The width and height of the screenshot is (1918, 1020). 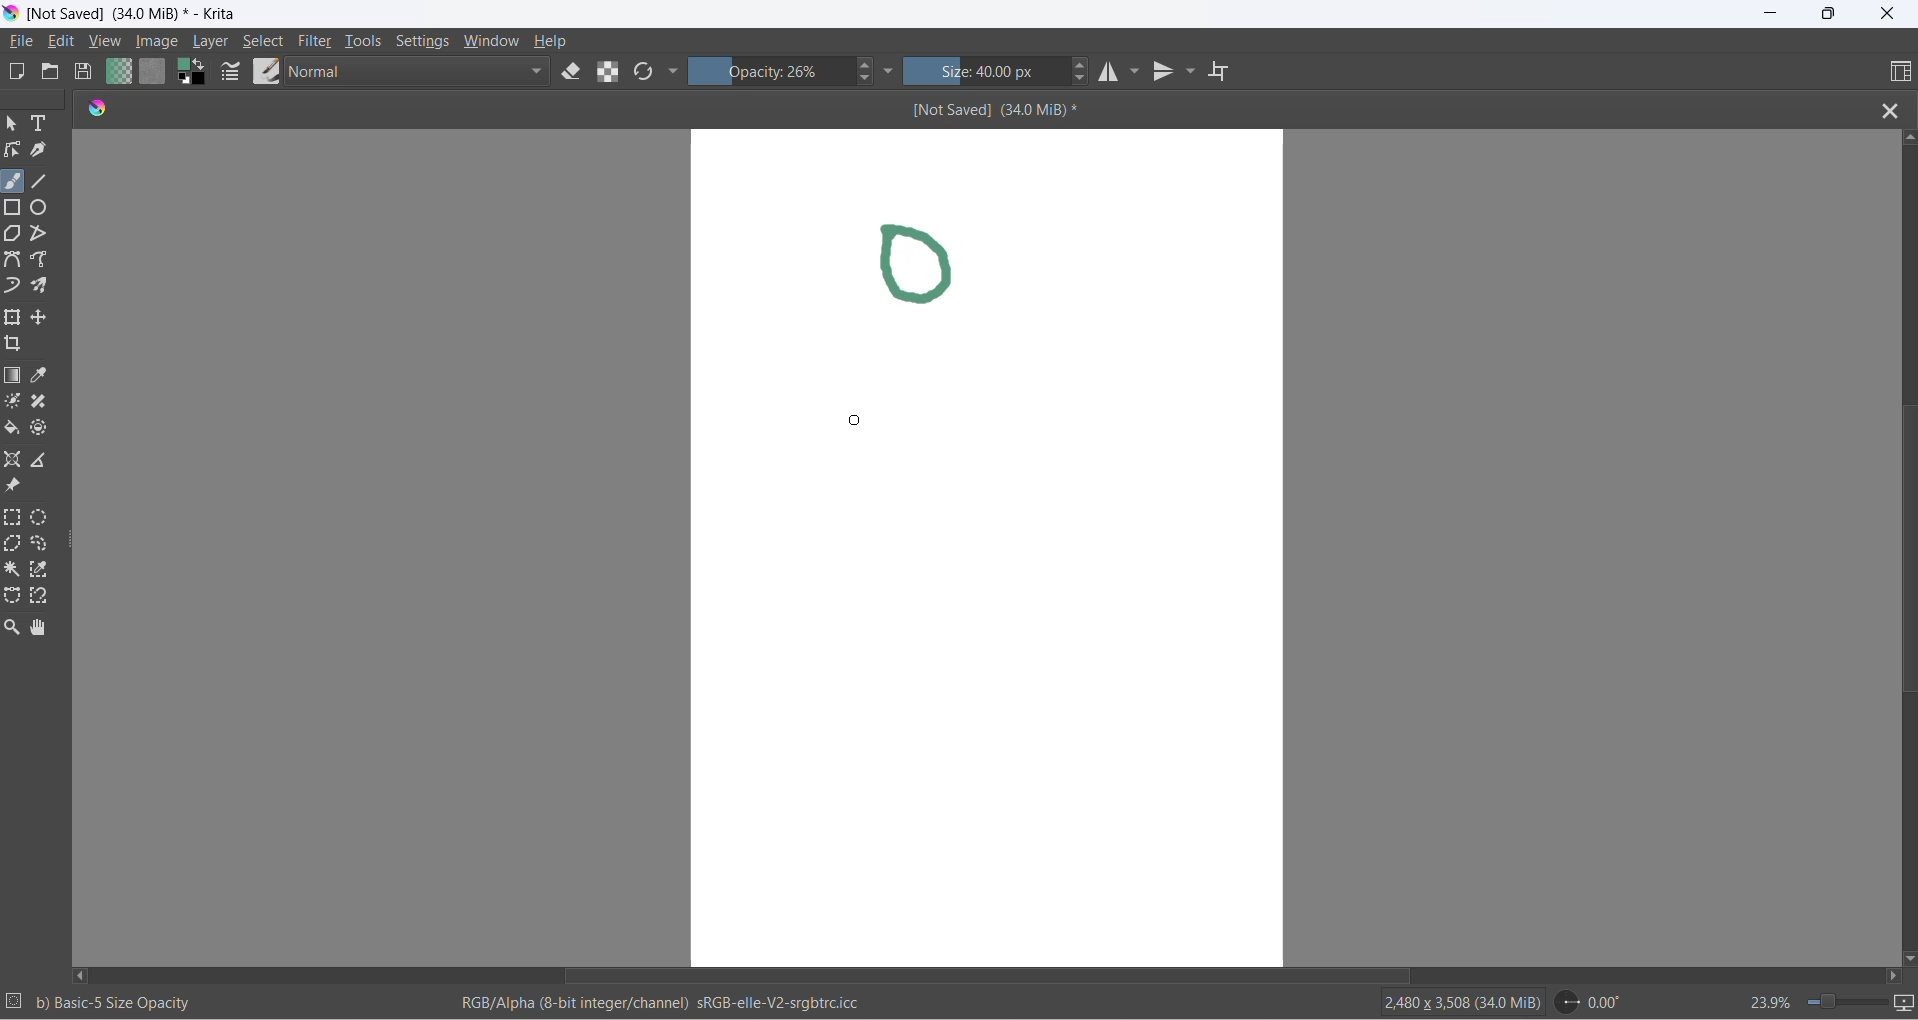 I want to click on vertical mirror tool, so click(x=1166, y=72).